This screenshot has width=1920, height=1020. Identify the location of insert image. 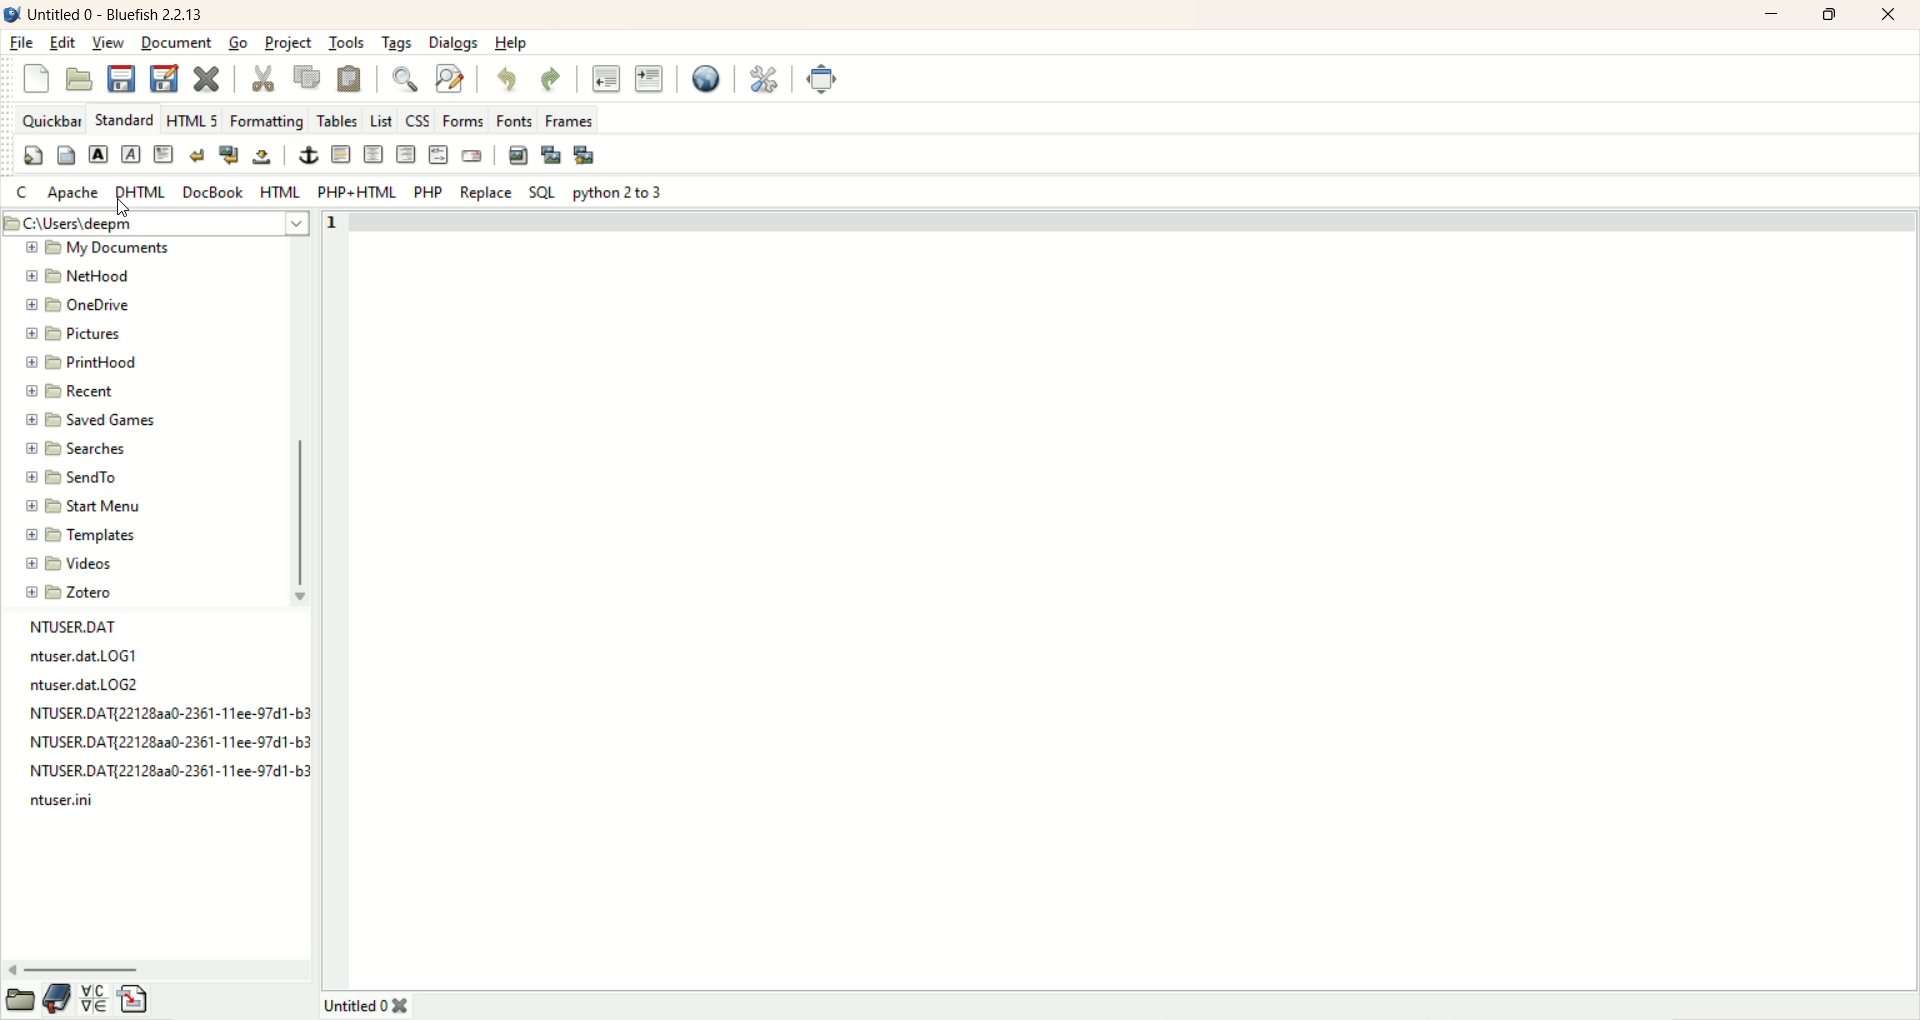
(517, 157).